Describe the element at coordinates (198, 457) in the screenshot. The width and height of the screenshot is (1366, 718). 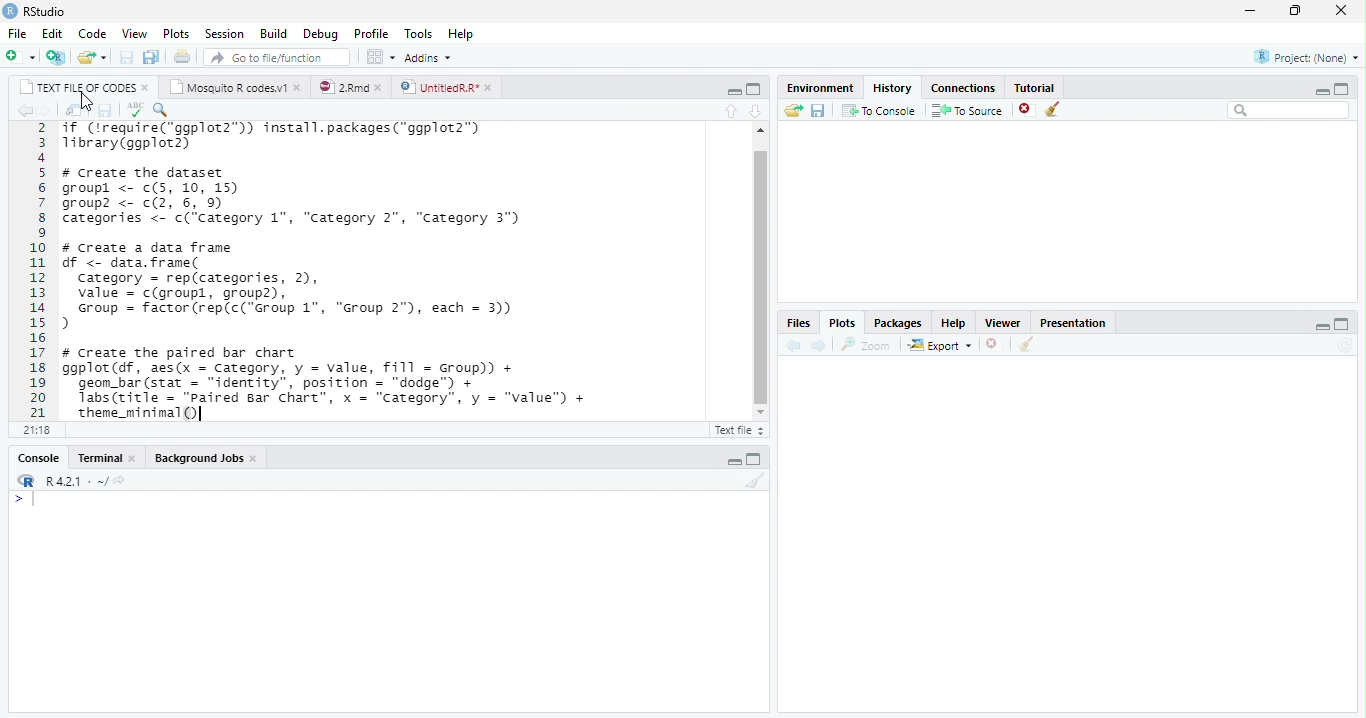
I see `background jobs` at that location.